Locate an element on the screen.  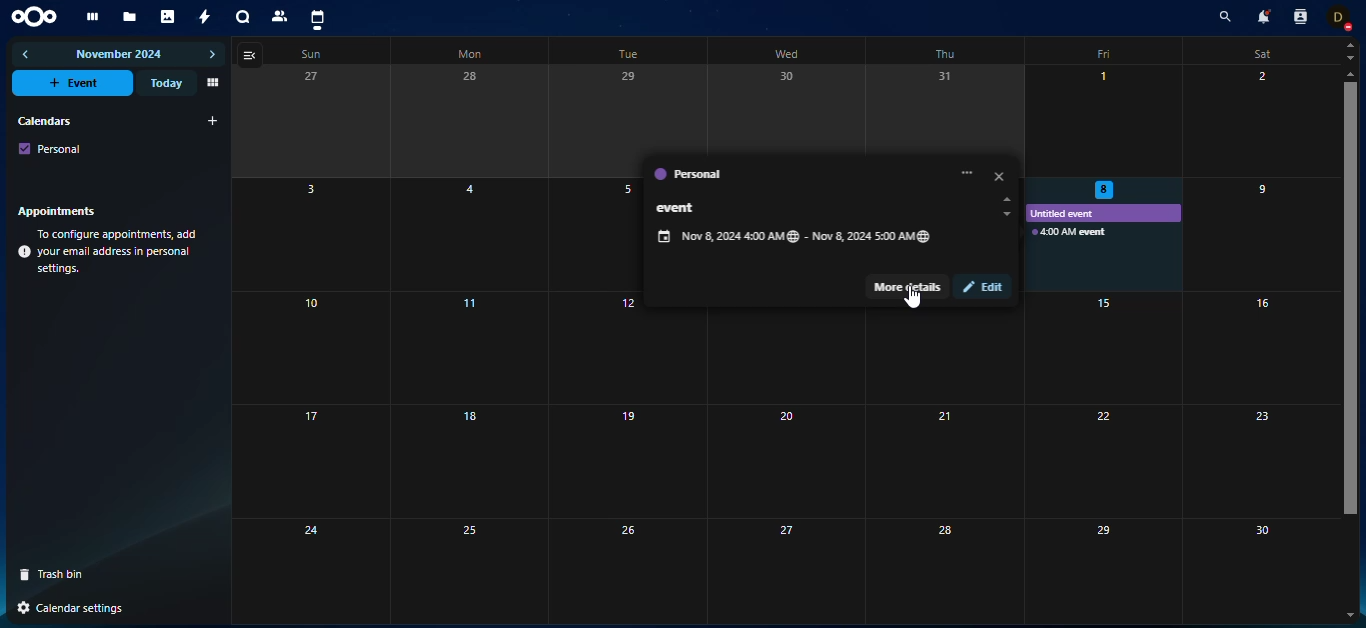
event is located at coordinates (678, 207).